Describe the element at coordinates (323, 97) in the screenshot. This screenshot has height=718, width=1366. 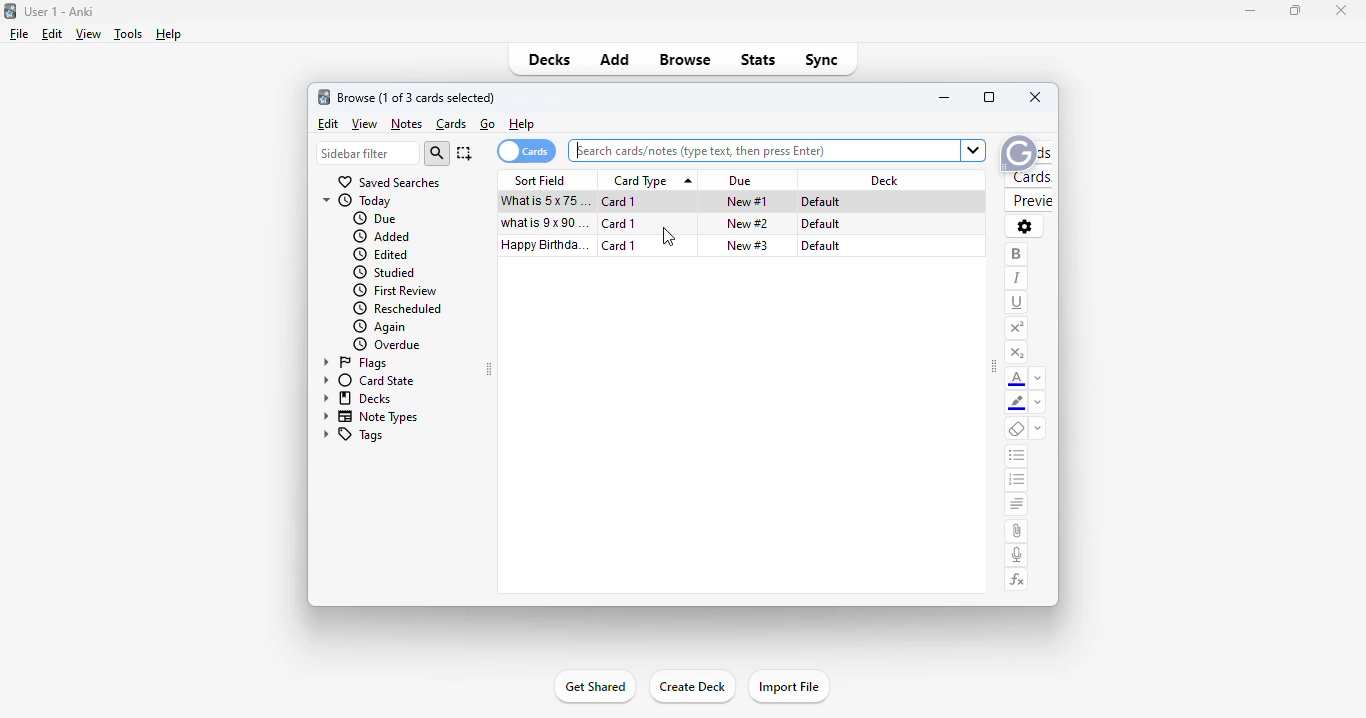
I see `logo` at that location.